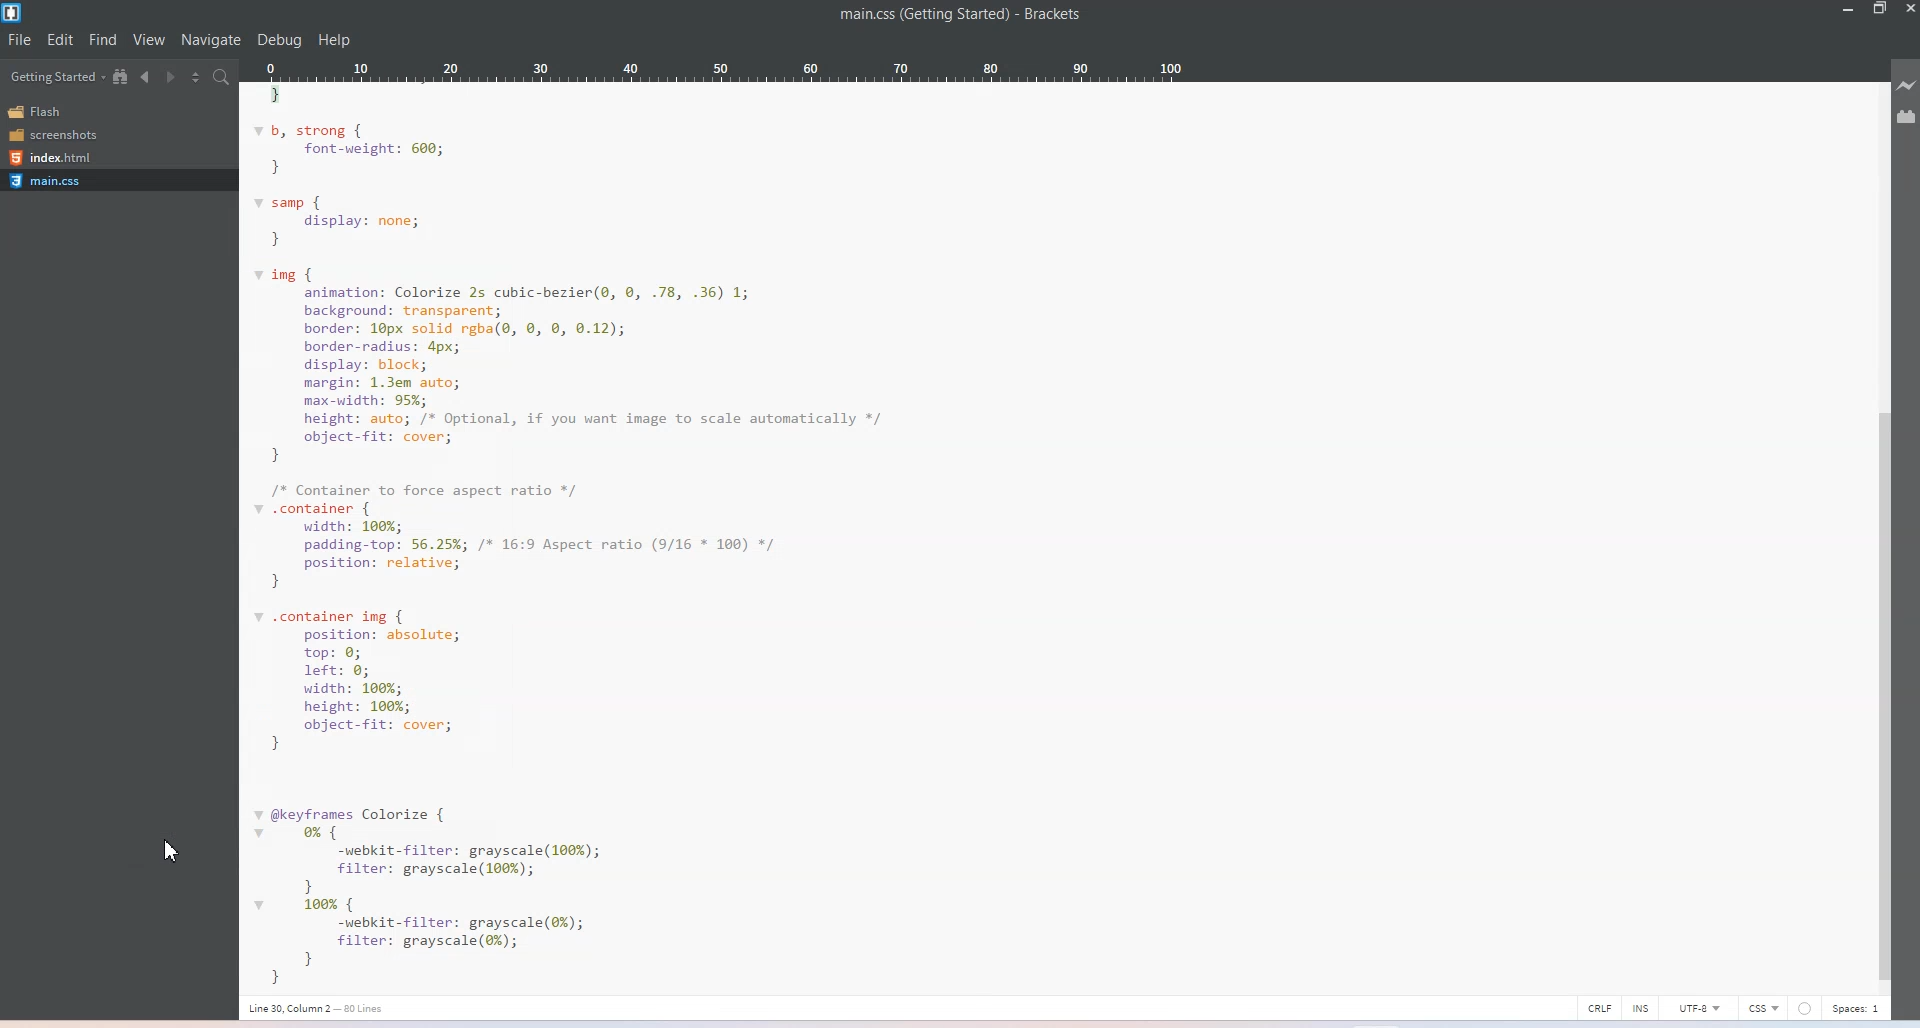 The image size is (1920, 1028). I want to click on File, so click(19, 41).